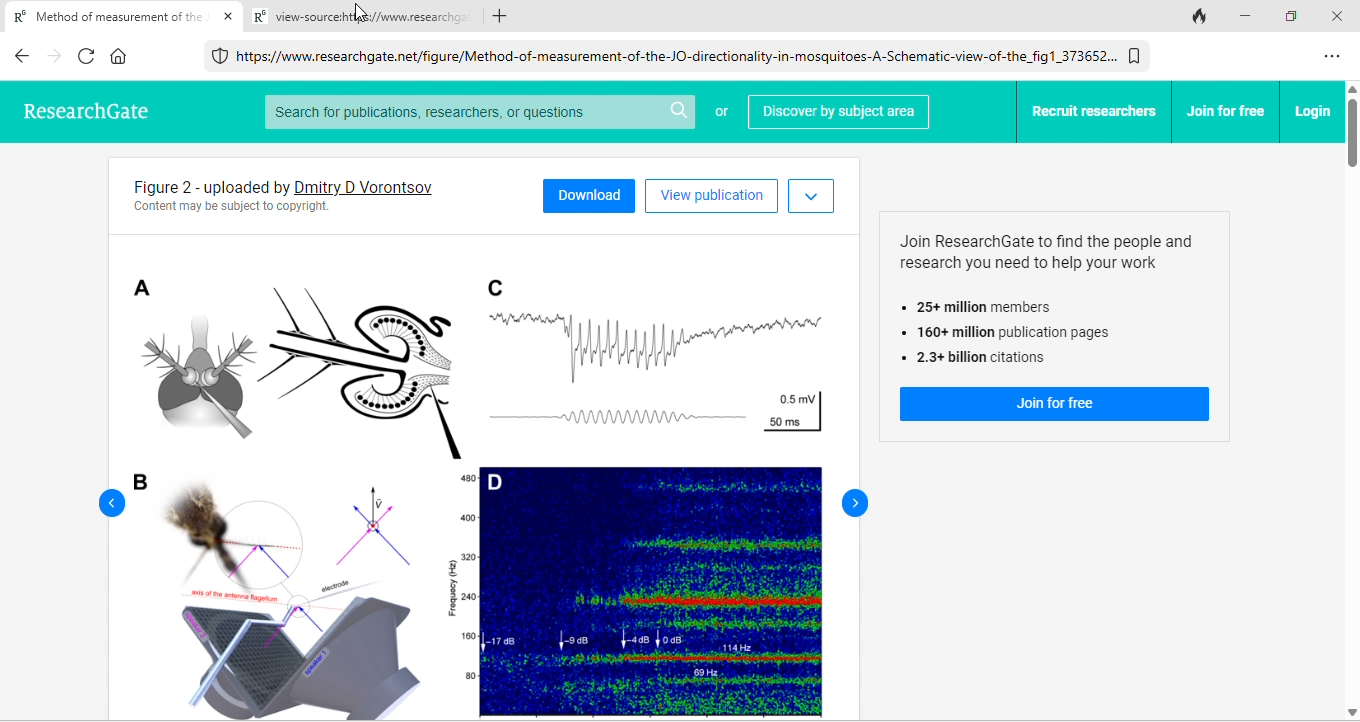 This screenshot has width=1360, height=722. What do you see at coordinates (1335, 57) in the screenshot?
I see `option` at bounding box center [1335, 57].